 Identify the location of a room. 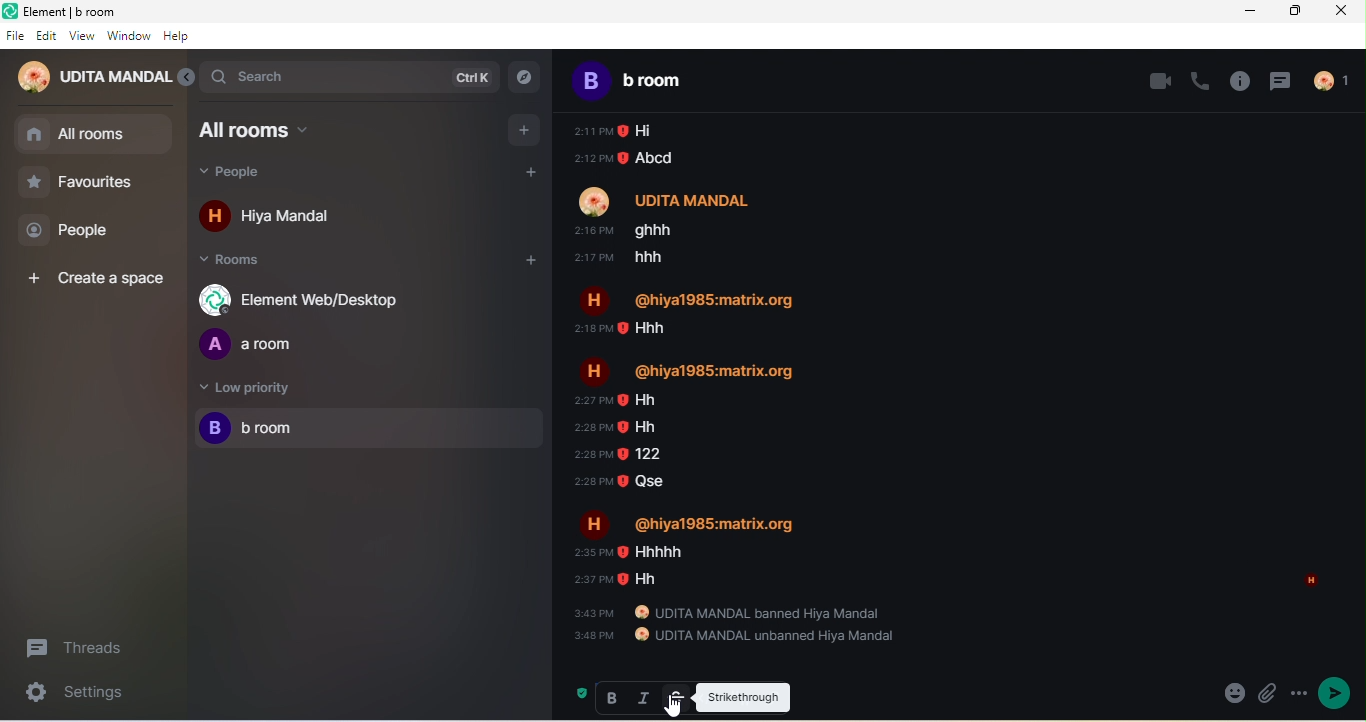
(257, 345).